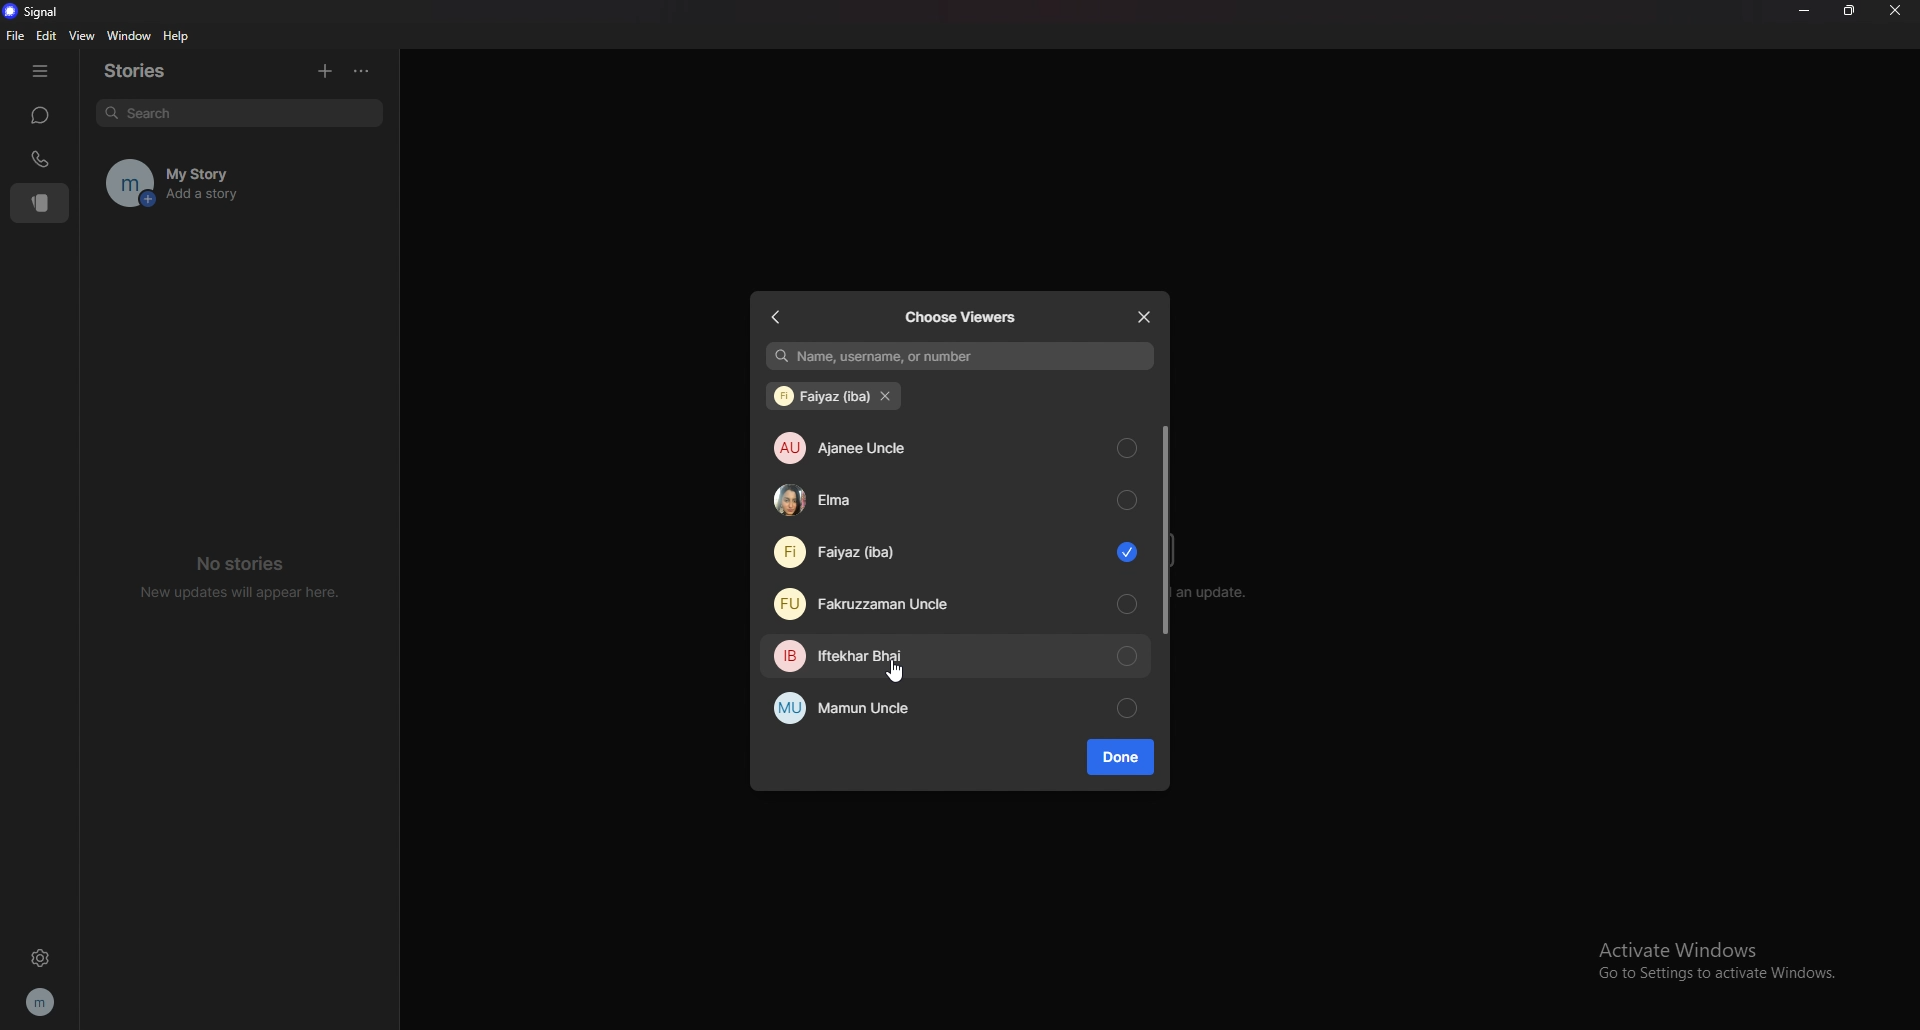  I want to click on resize, so click(1849, 11).